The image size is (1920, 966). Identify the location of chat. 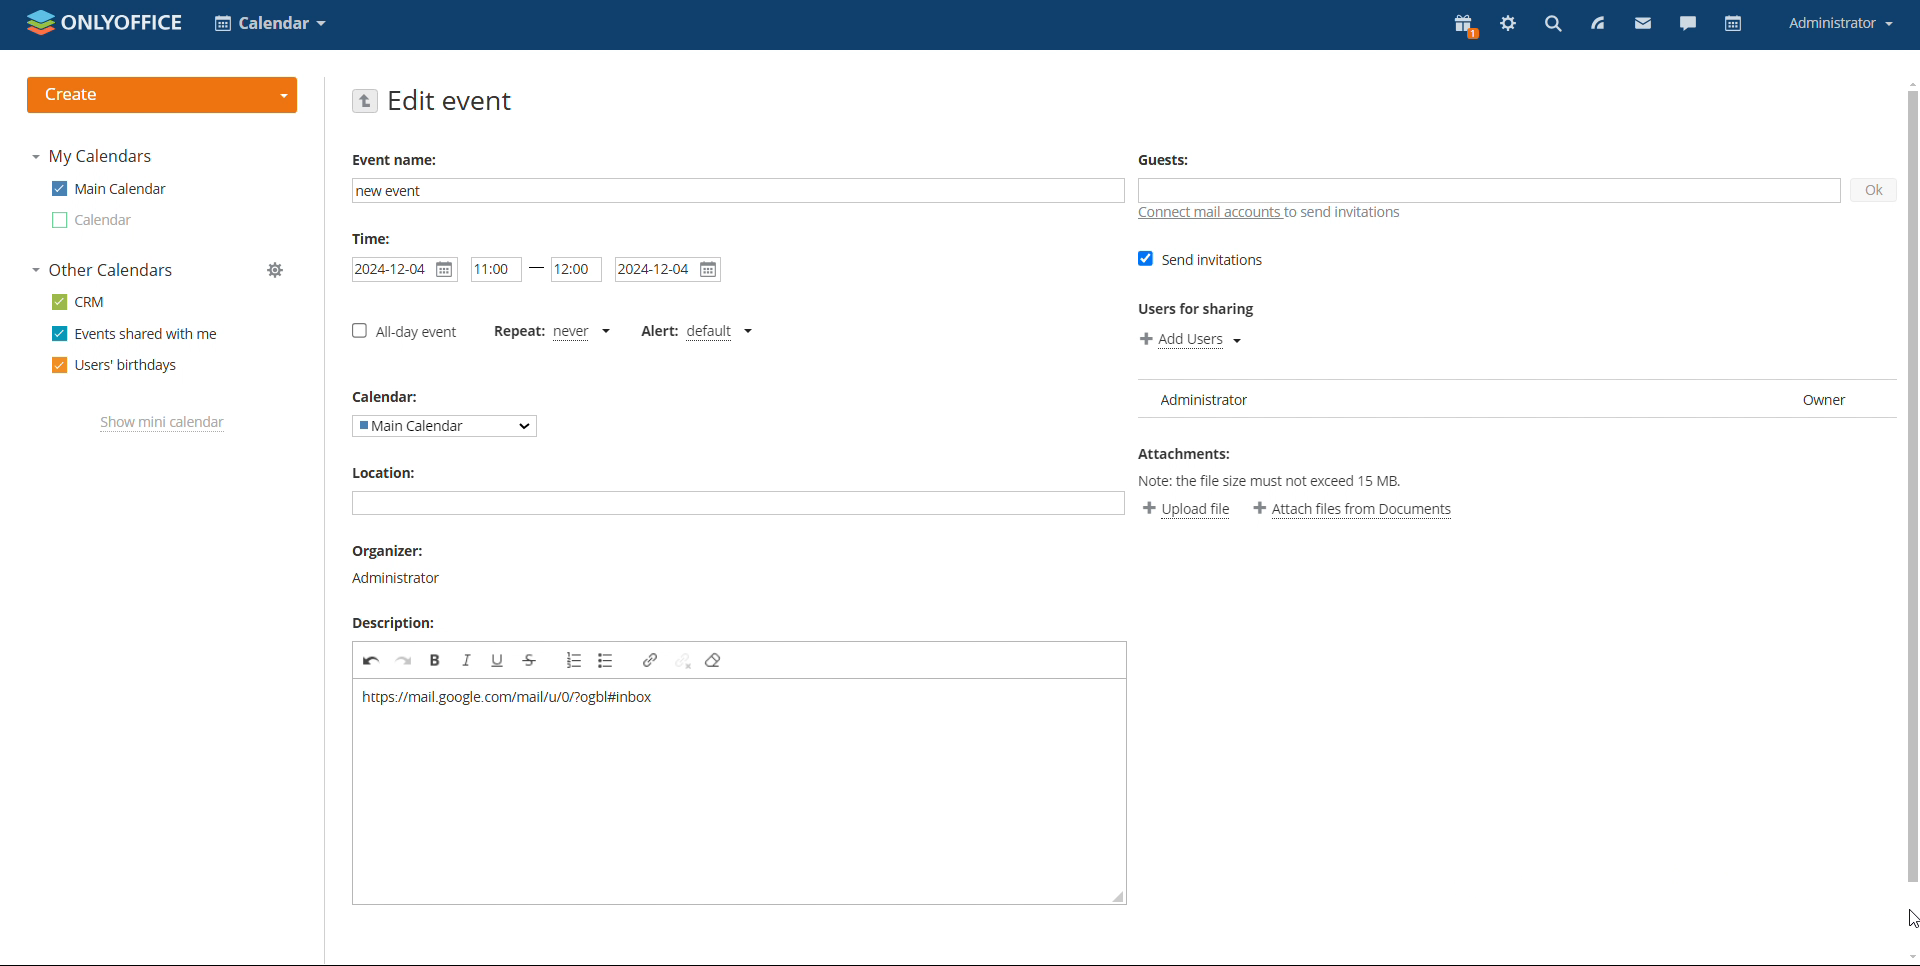
(1689, 26).